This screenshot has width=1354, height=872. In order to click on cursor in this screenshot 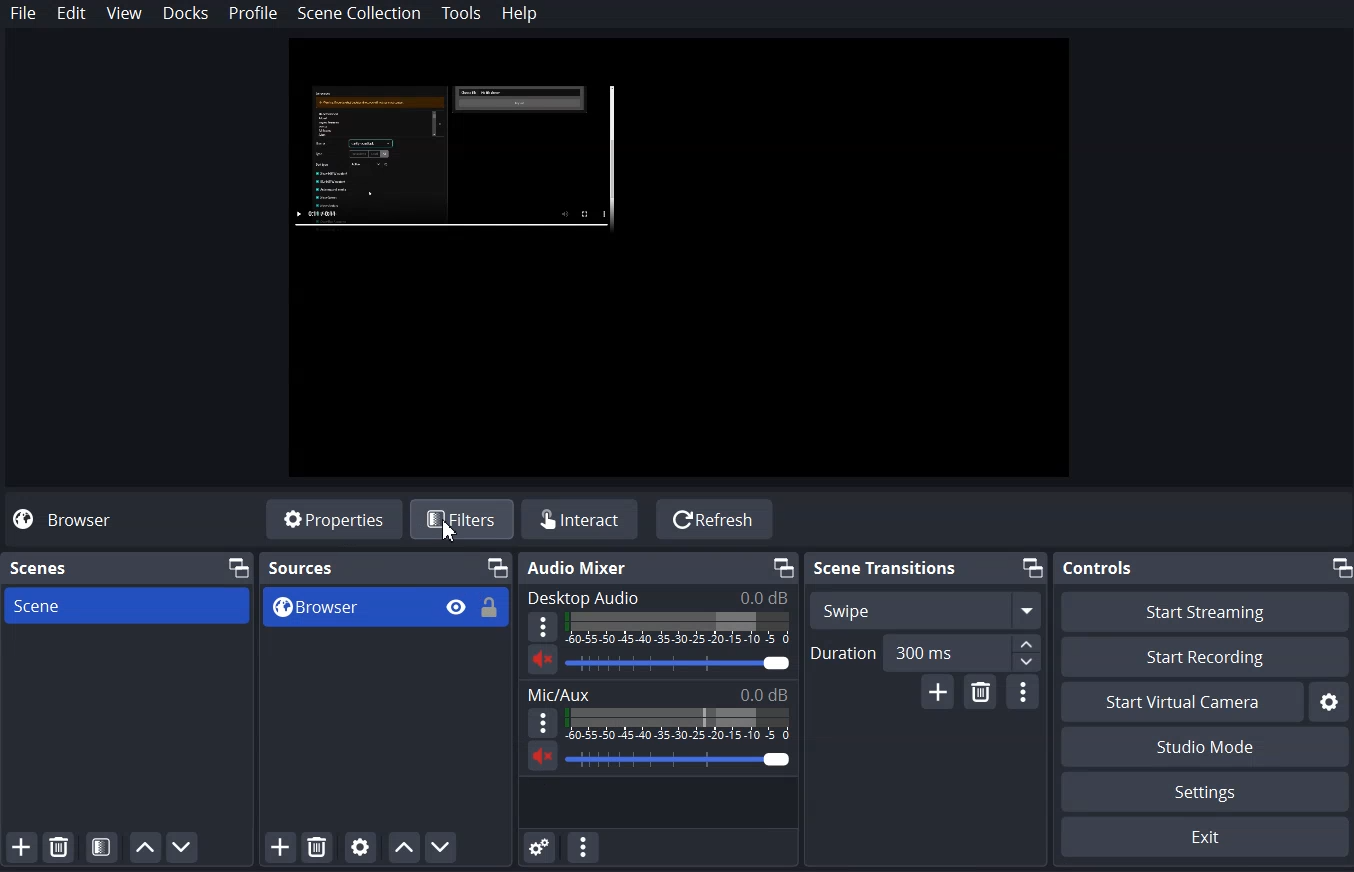, I will do `click(453, 534)`.